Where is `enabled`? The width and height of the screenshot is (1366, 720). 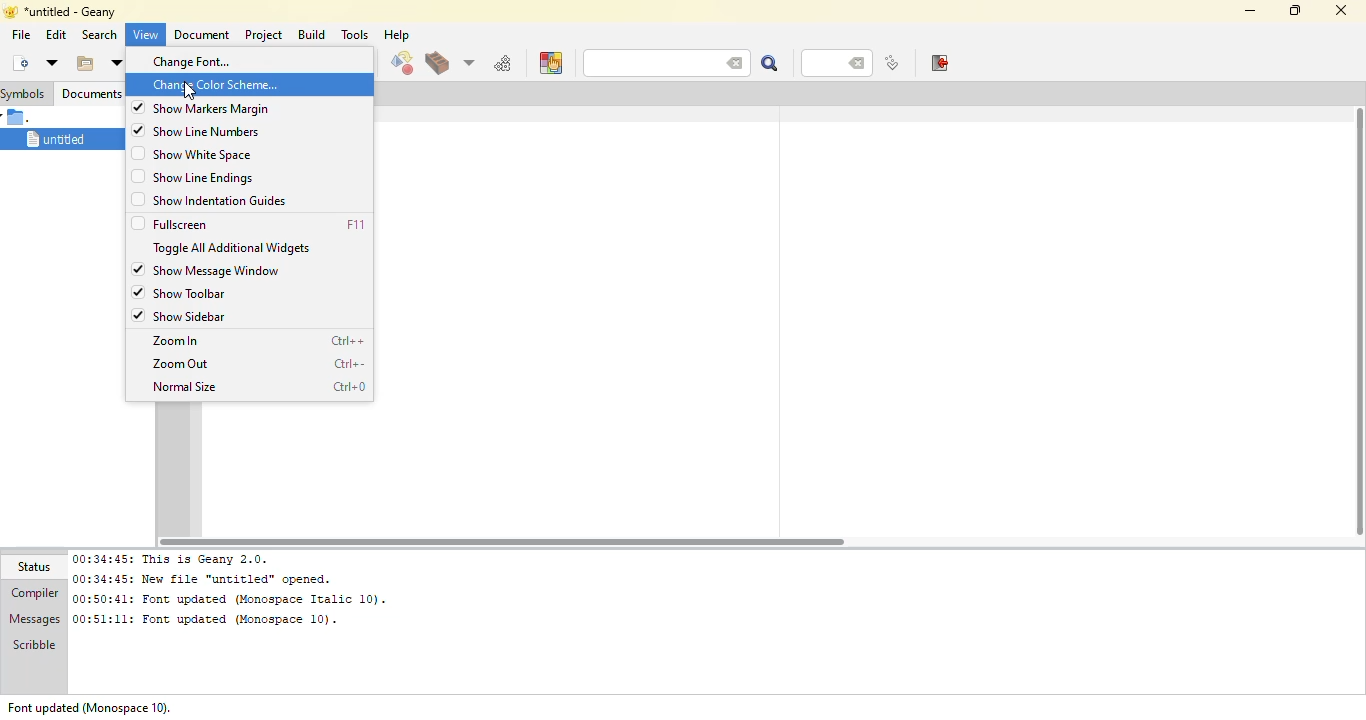
enabled is located at coordinates (137, 269).